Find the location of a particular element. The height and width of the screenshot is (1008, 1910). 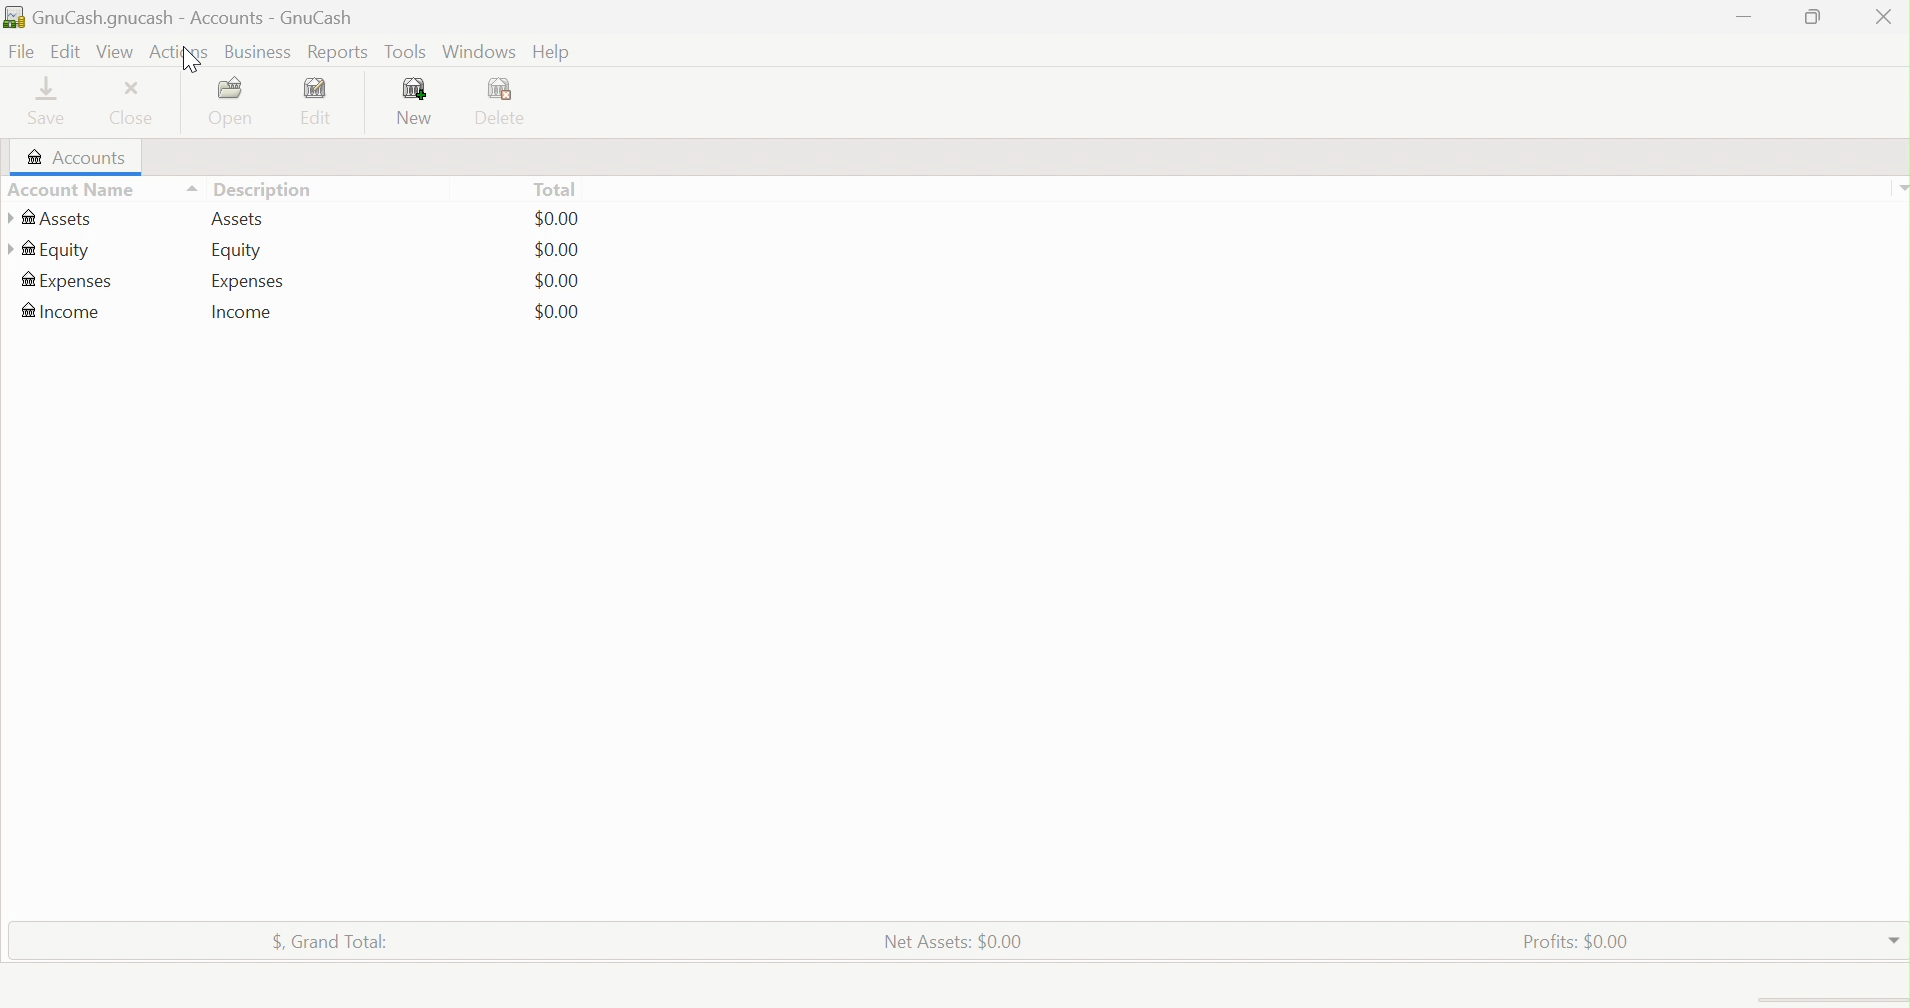

Accounts is located at coordinates (72, 158).